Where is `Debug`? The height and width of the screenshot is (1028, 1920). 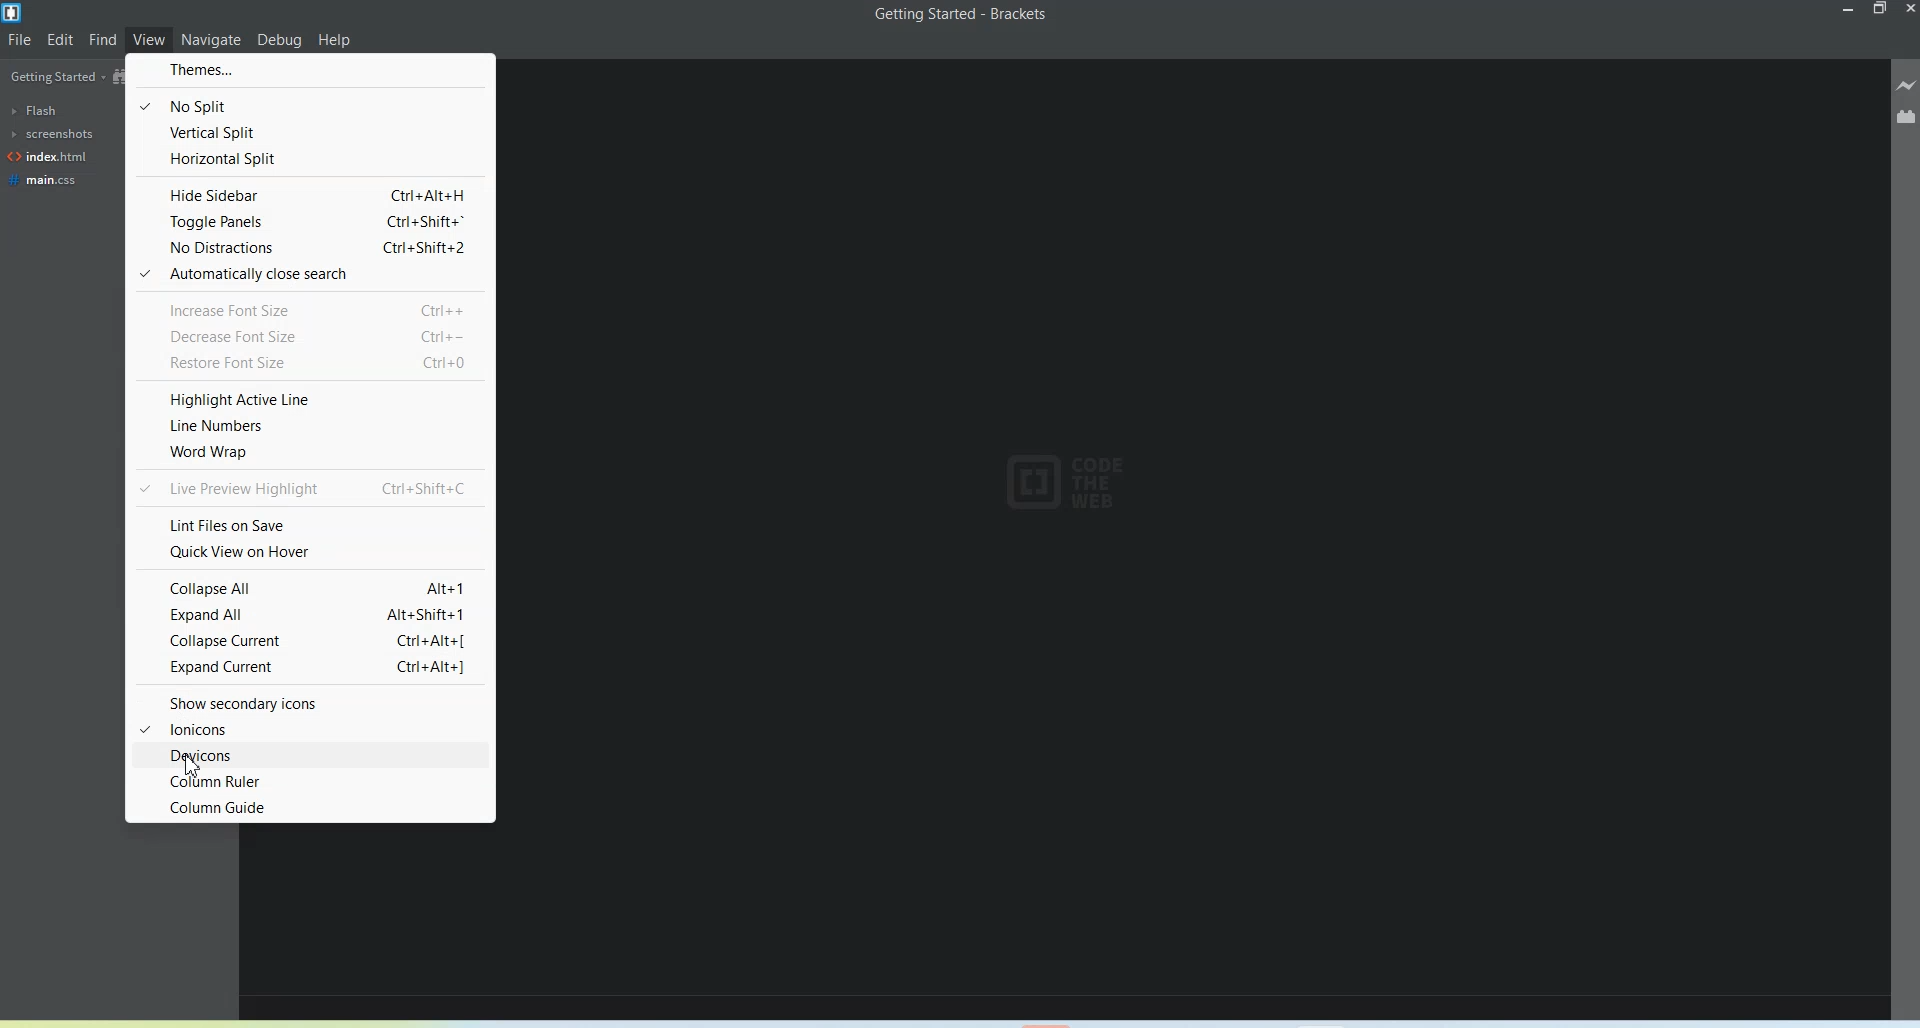
Debug is located at coordinates (280, 41).